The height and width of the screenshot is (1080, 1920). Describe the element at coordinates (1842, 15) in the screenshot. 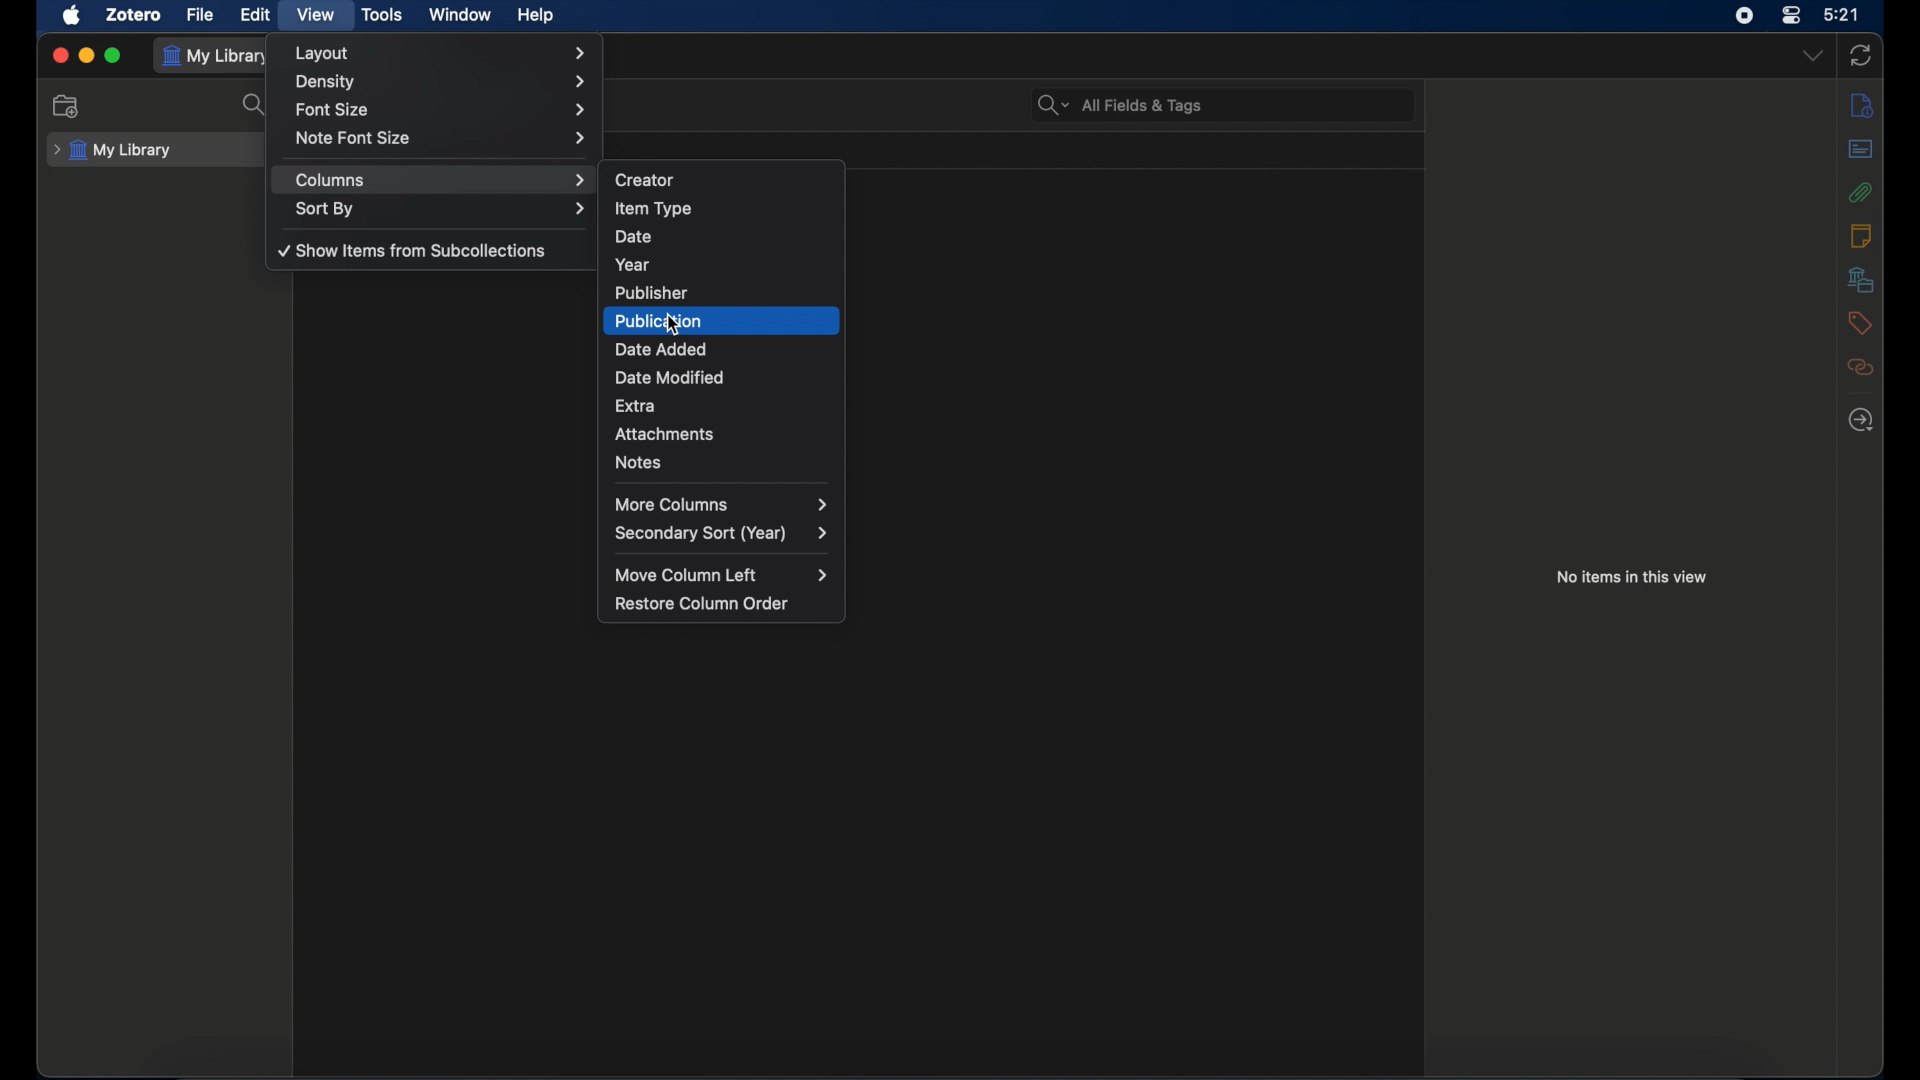

I see `time` at that location.